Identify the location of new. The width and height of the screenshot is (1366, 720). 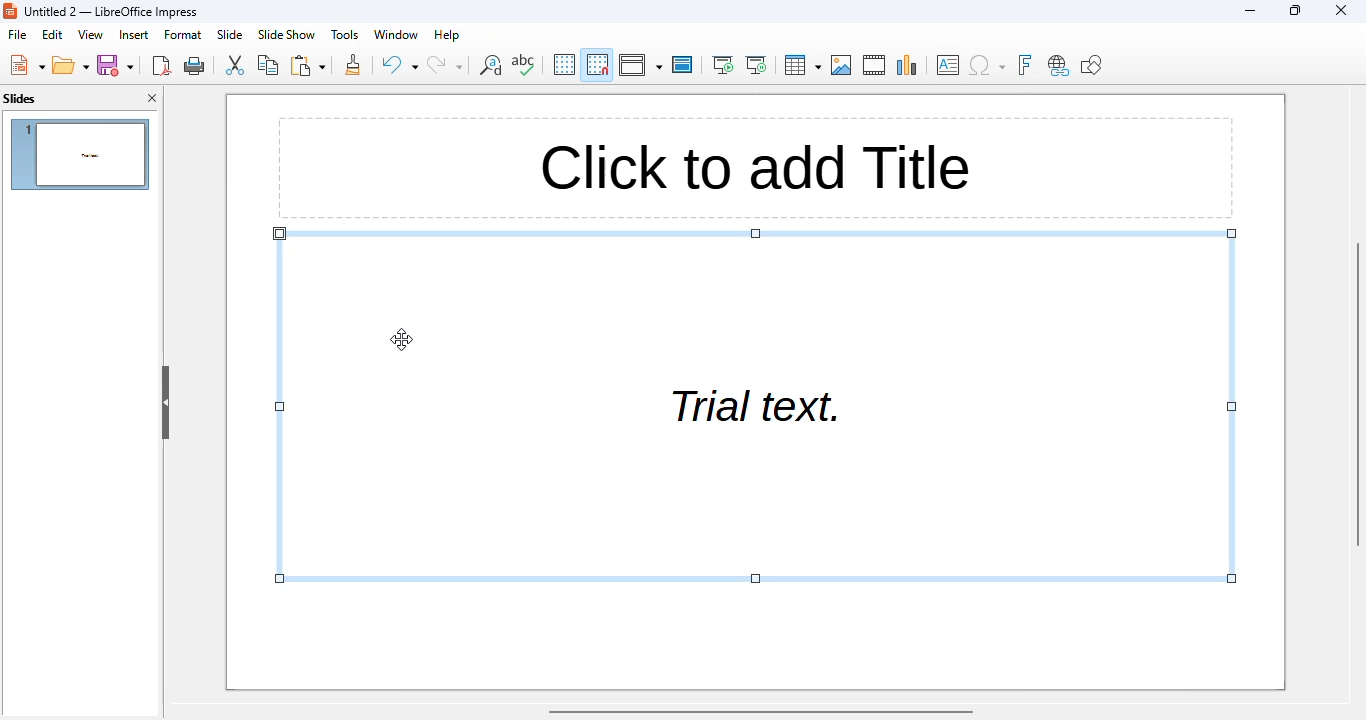
(26, 64).